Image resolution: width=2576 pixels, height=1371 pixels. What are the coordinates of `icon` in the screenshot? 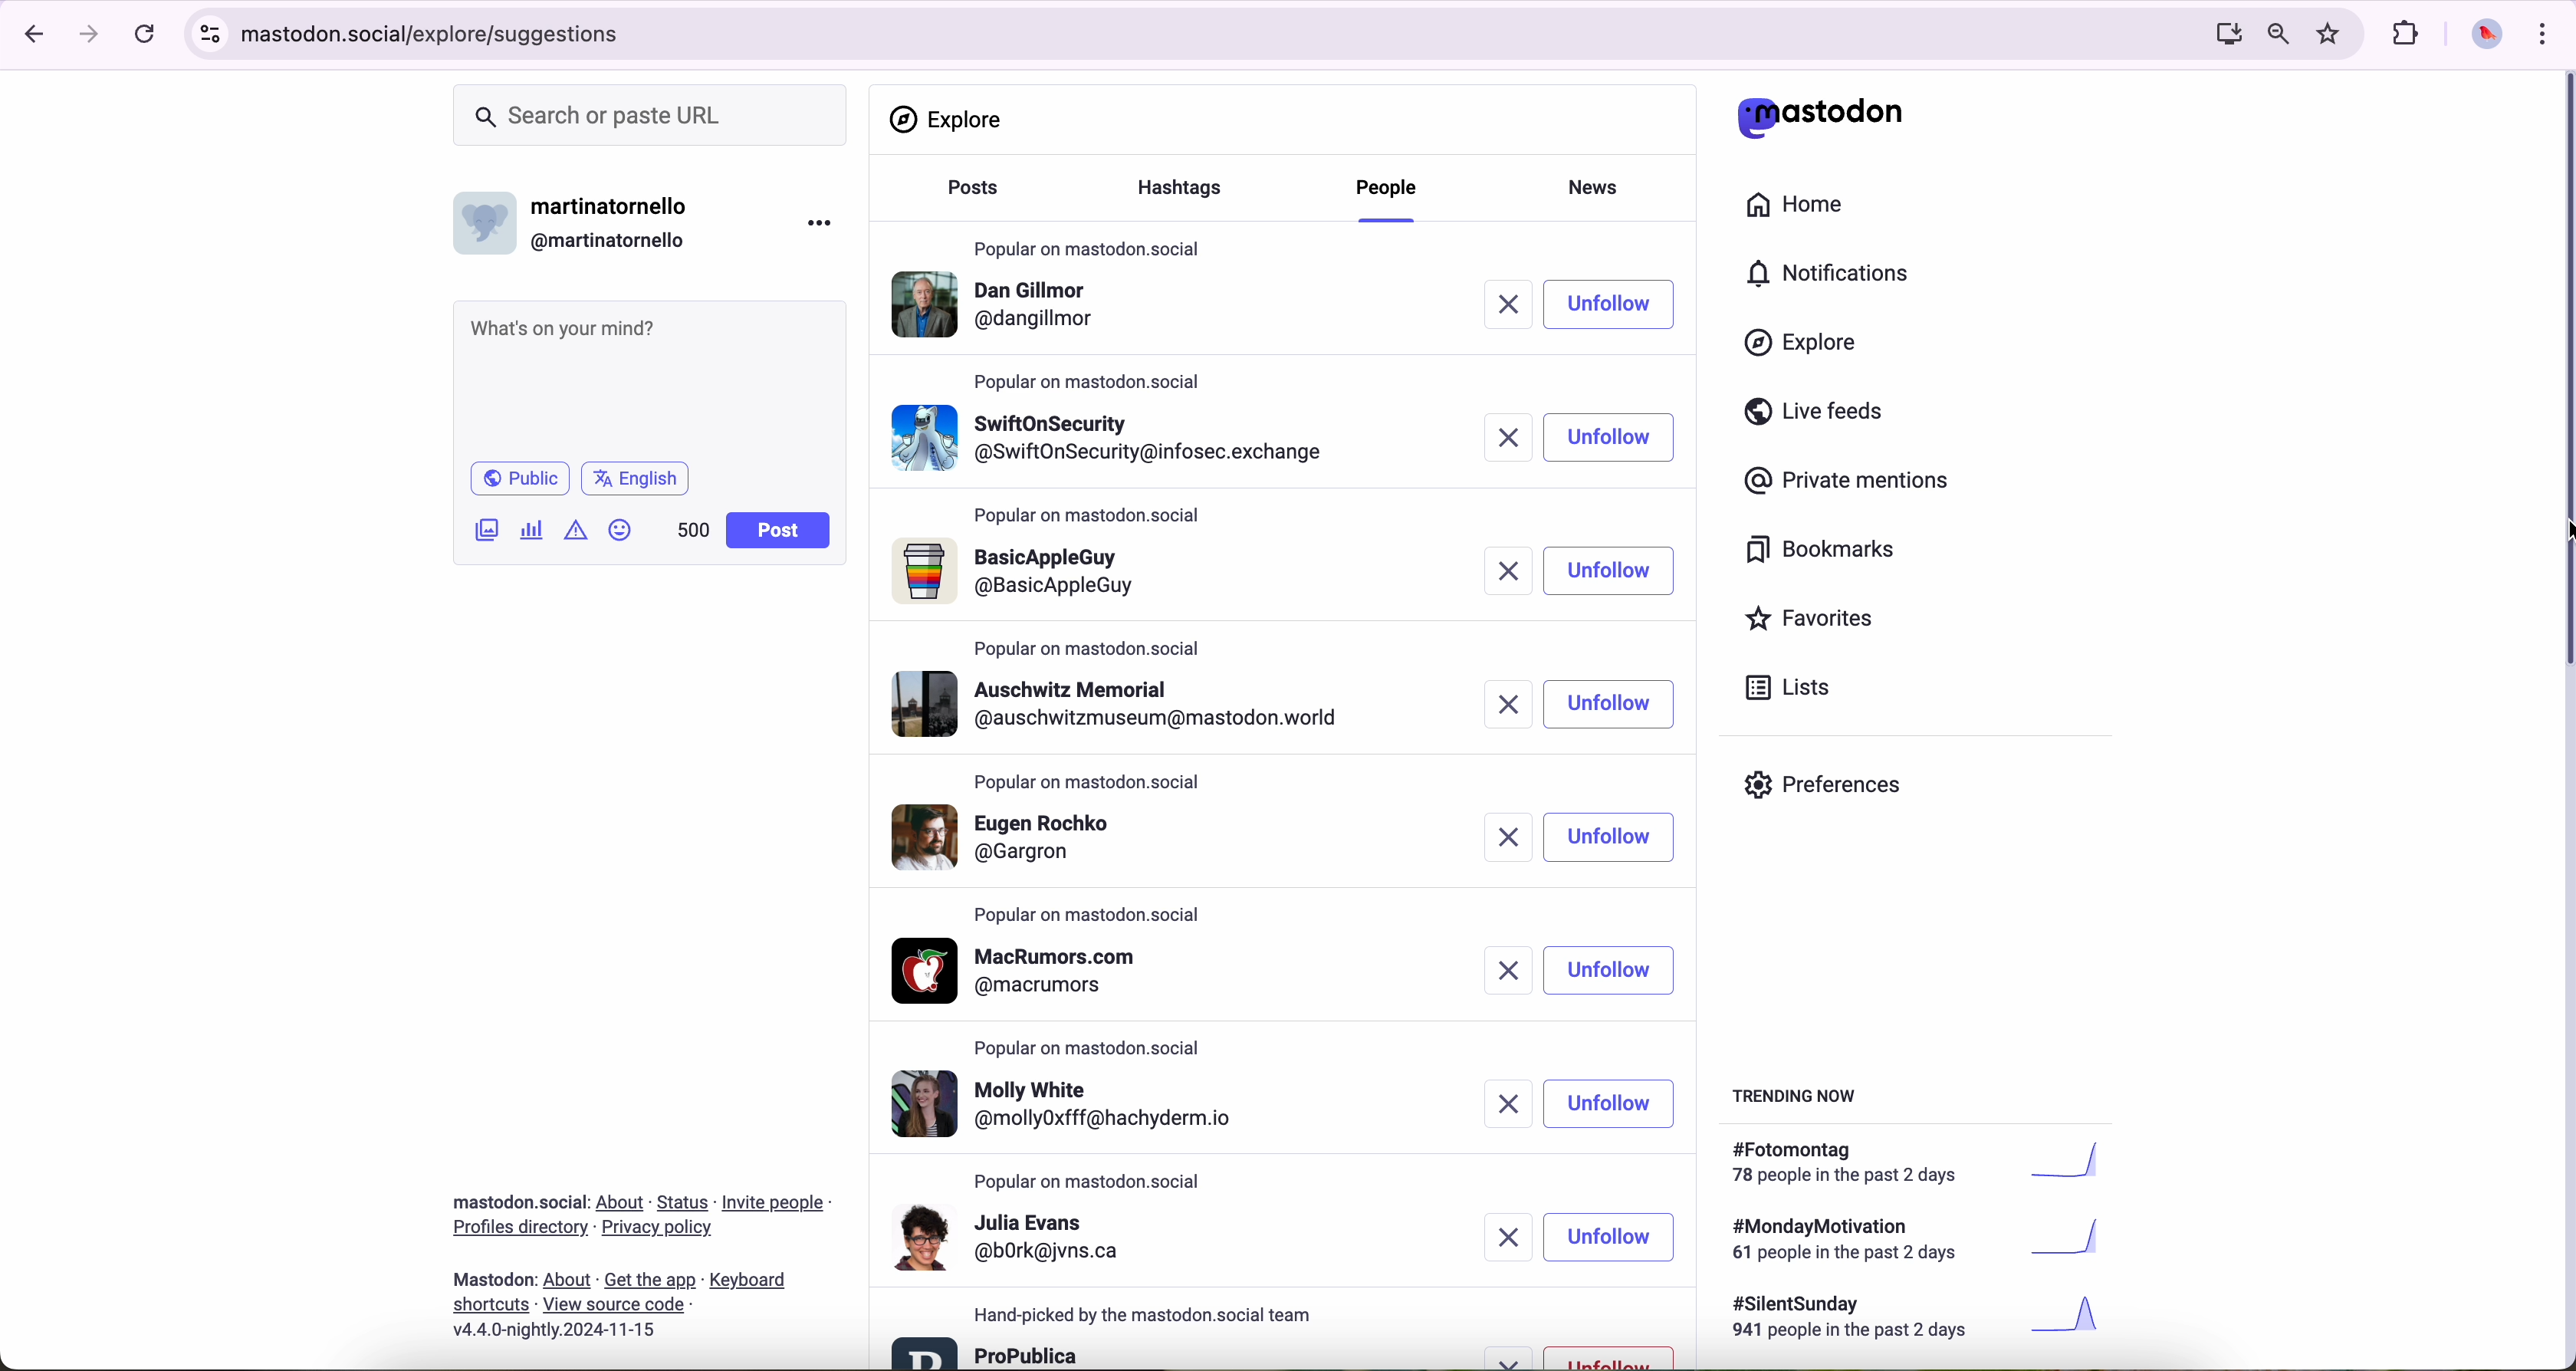 It's located at (578, 529).